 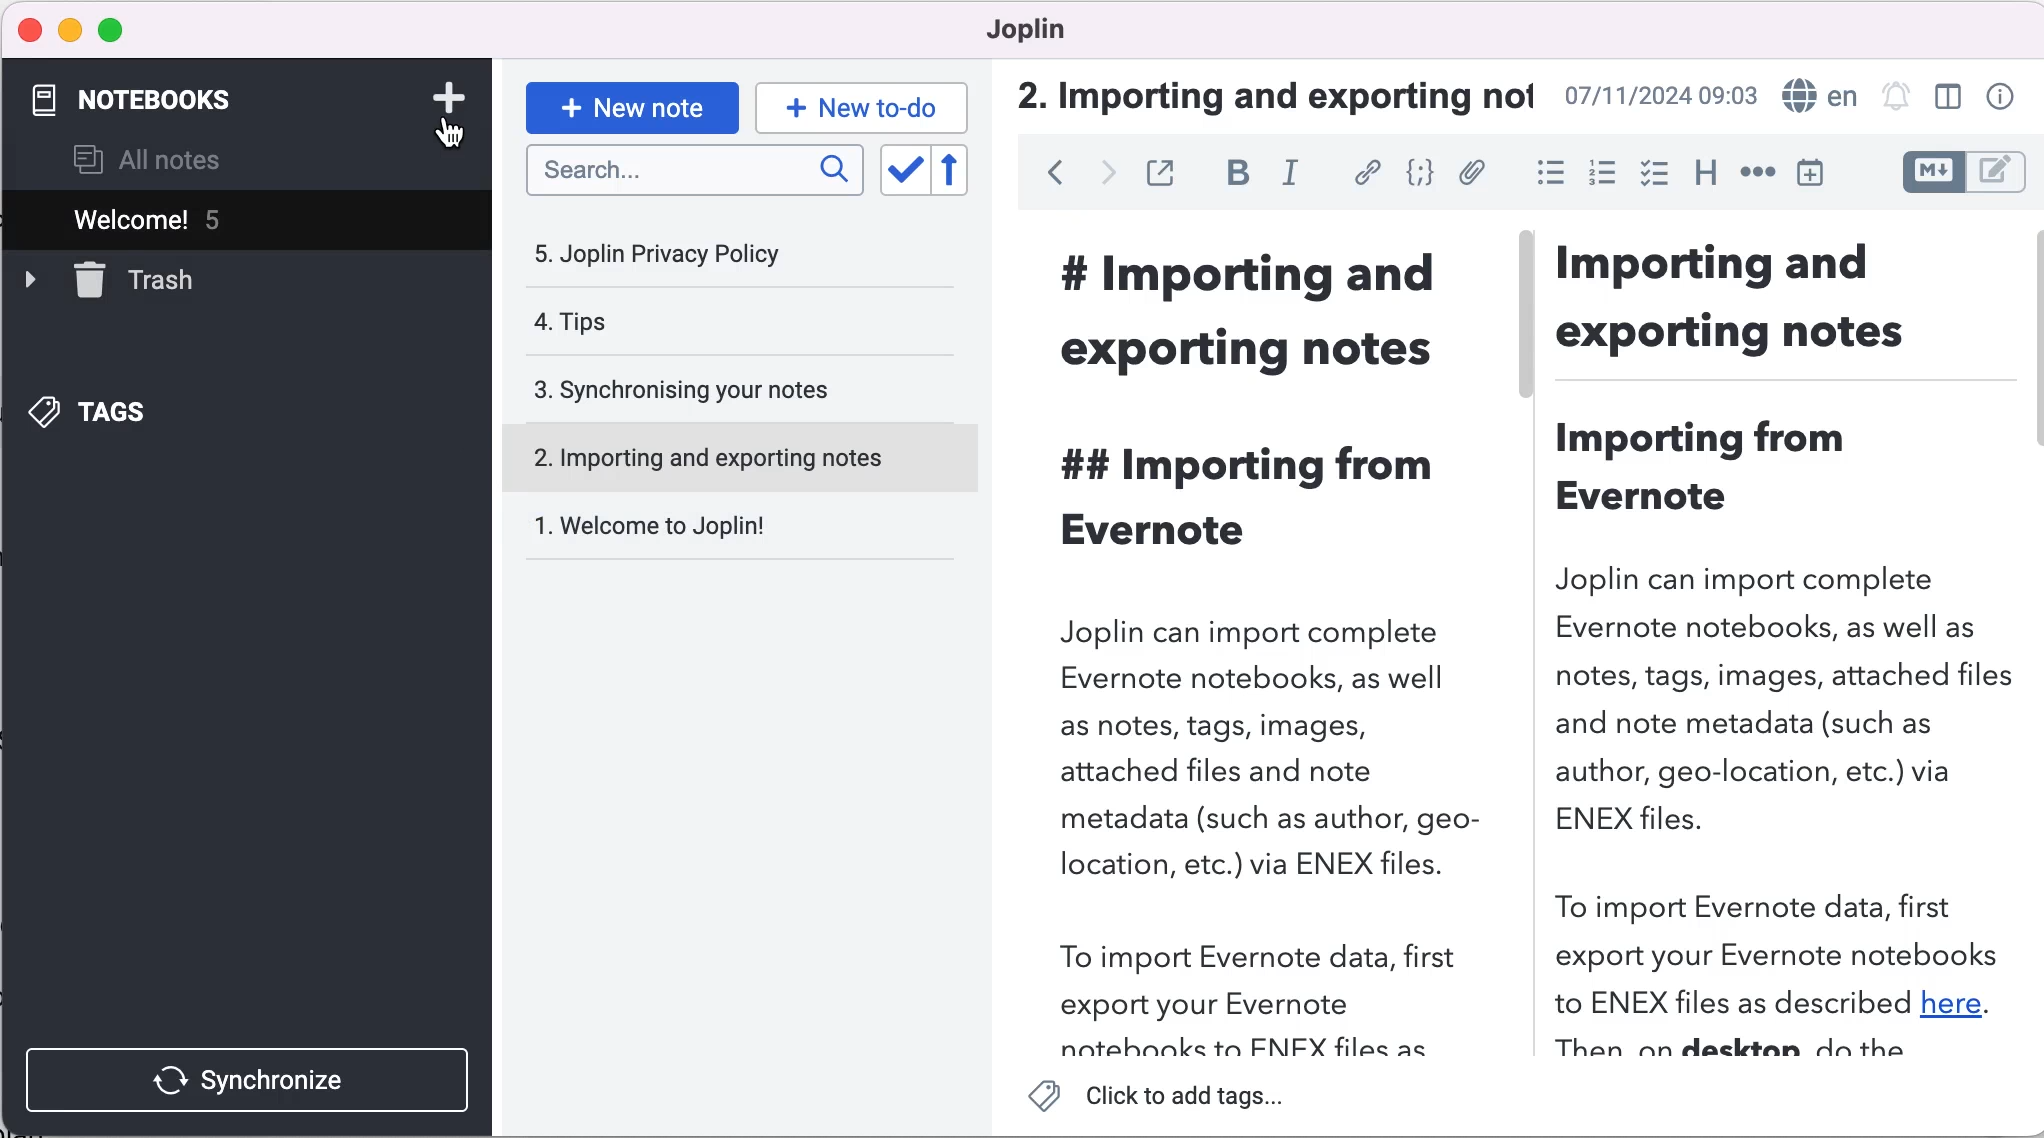 I want to click on # Importing andexporting notes## Importing fromEvernoteJoplin can import completeEvernote notebooks, as wellas notes, tags, images,attached files and notemetadata (such as author, geo-location, etc.) via ENEX files.To import Evernote data, firstexport your Evernotenatehnnkes ta FNIFX files as, so click(x=1250, y=641).